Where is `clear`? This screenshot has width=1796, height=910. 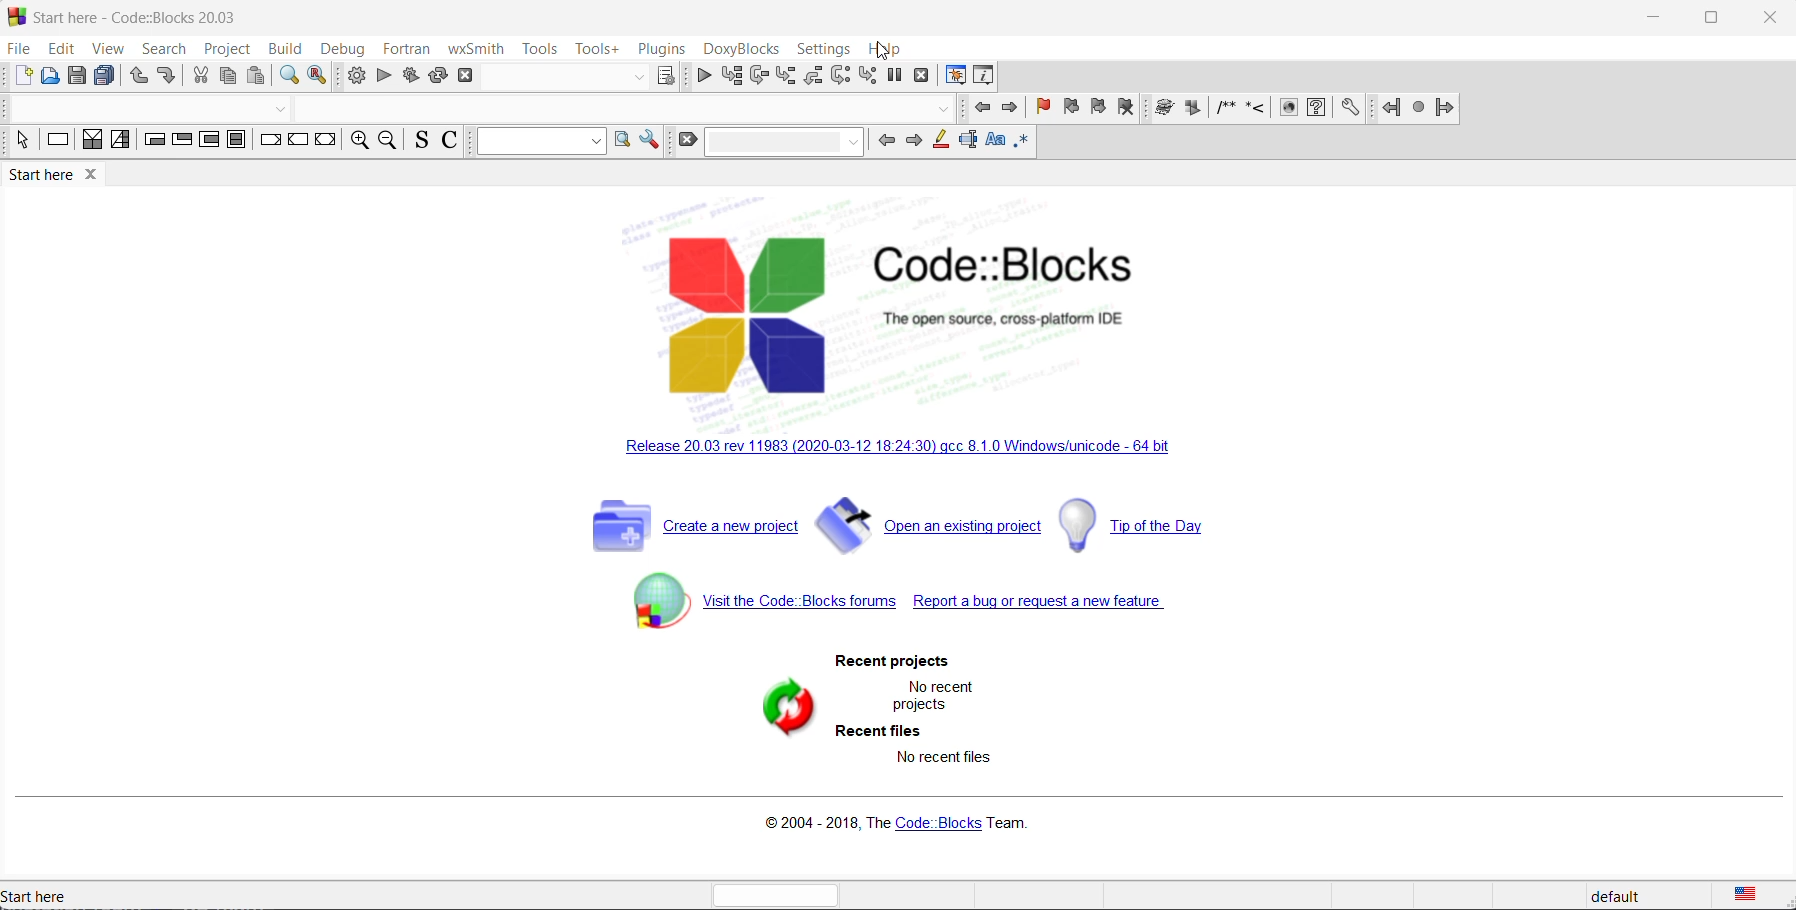
clear is located at coordinates (689, 144).